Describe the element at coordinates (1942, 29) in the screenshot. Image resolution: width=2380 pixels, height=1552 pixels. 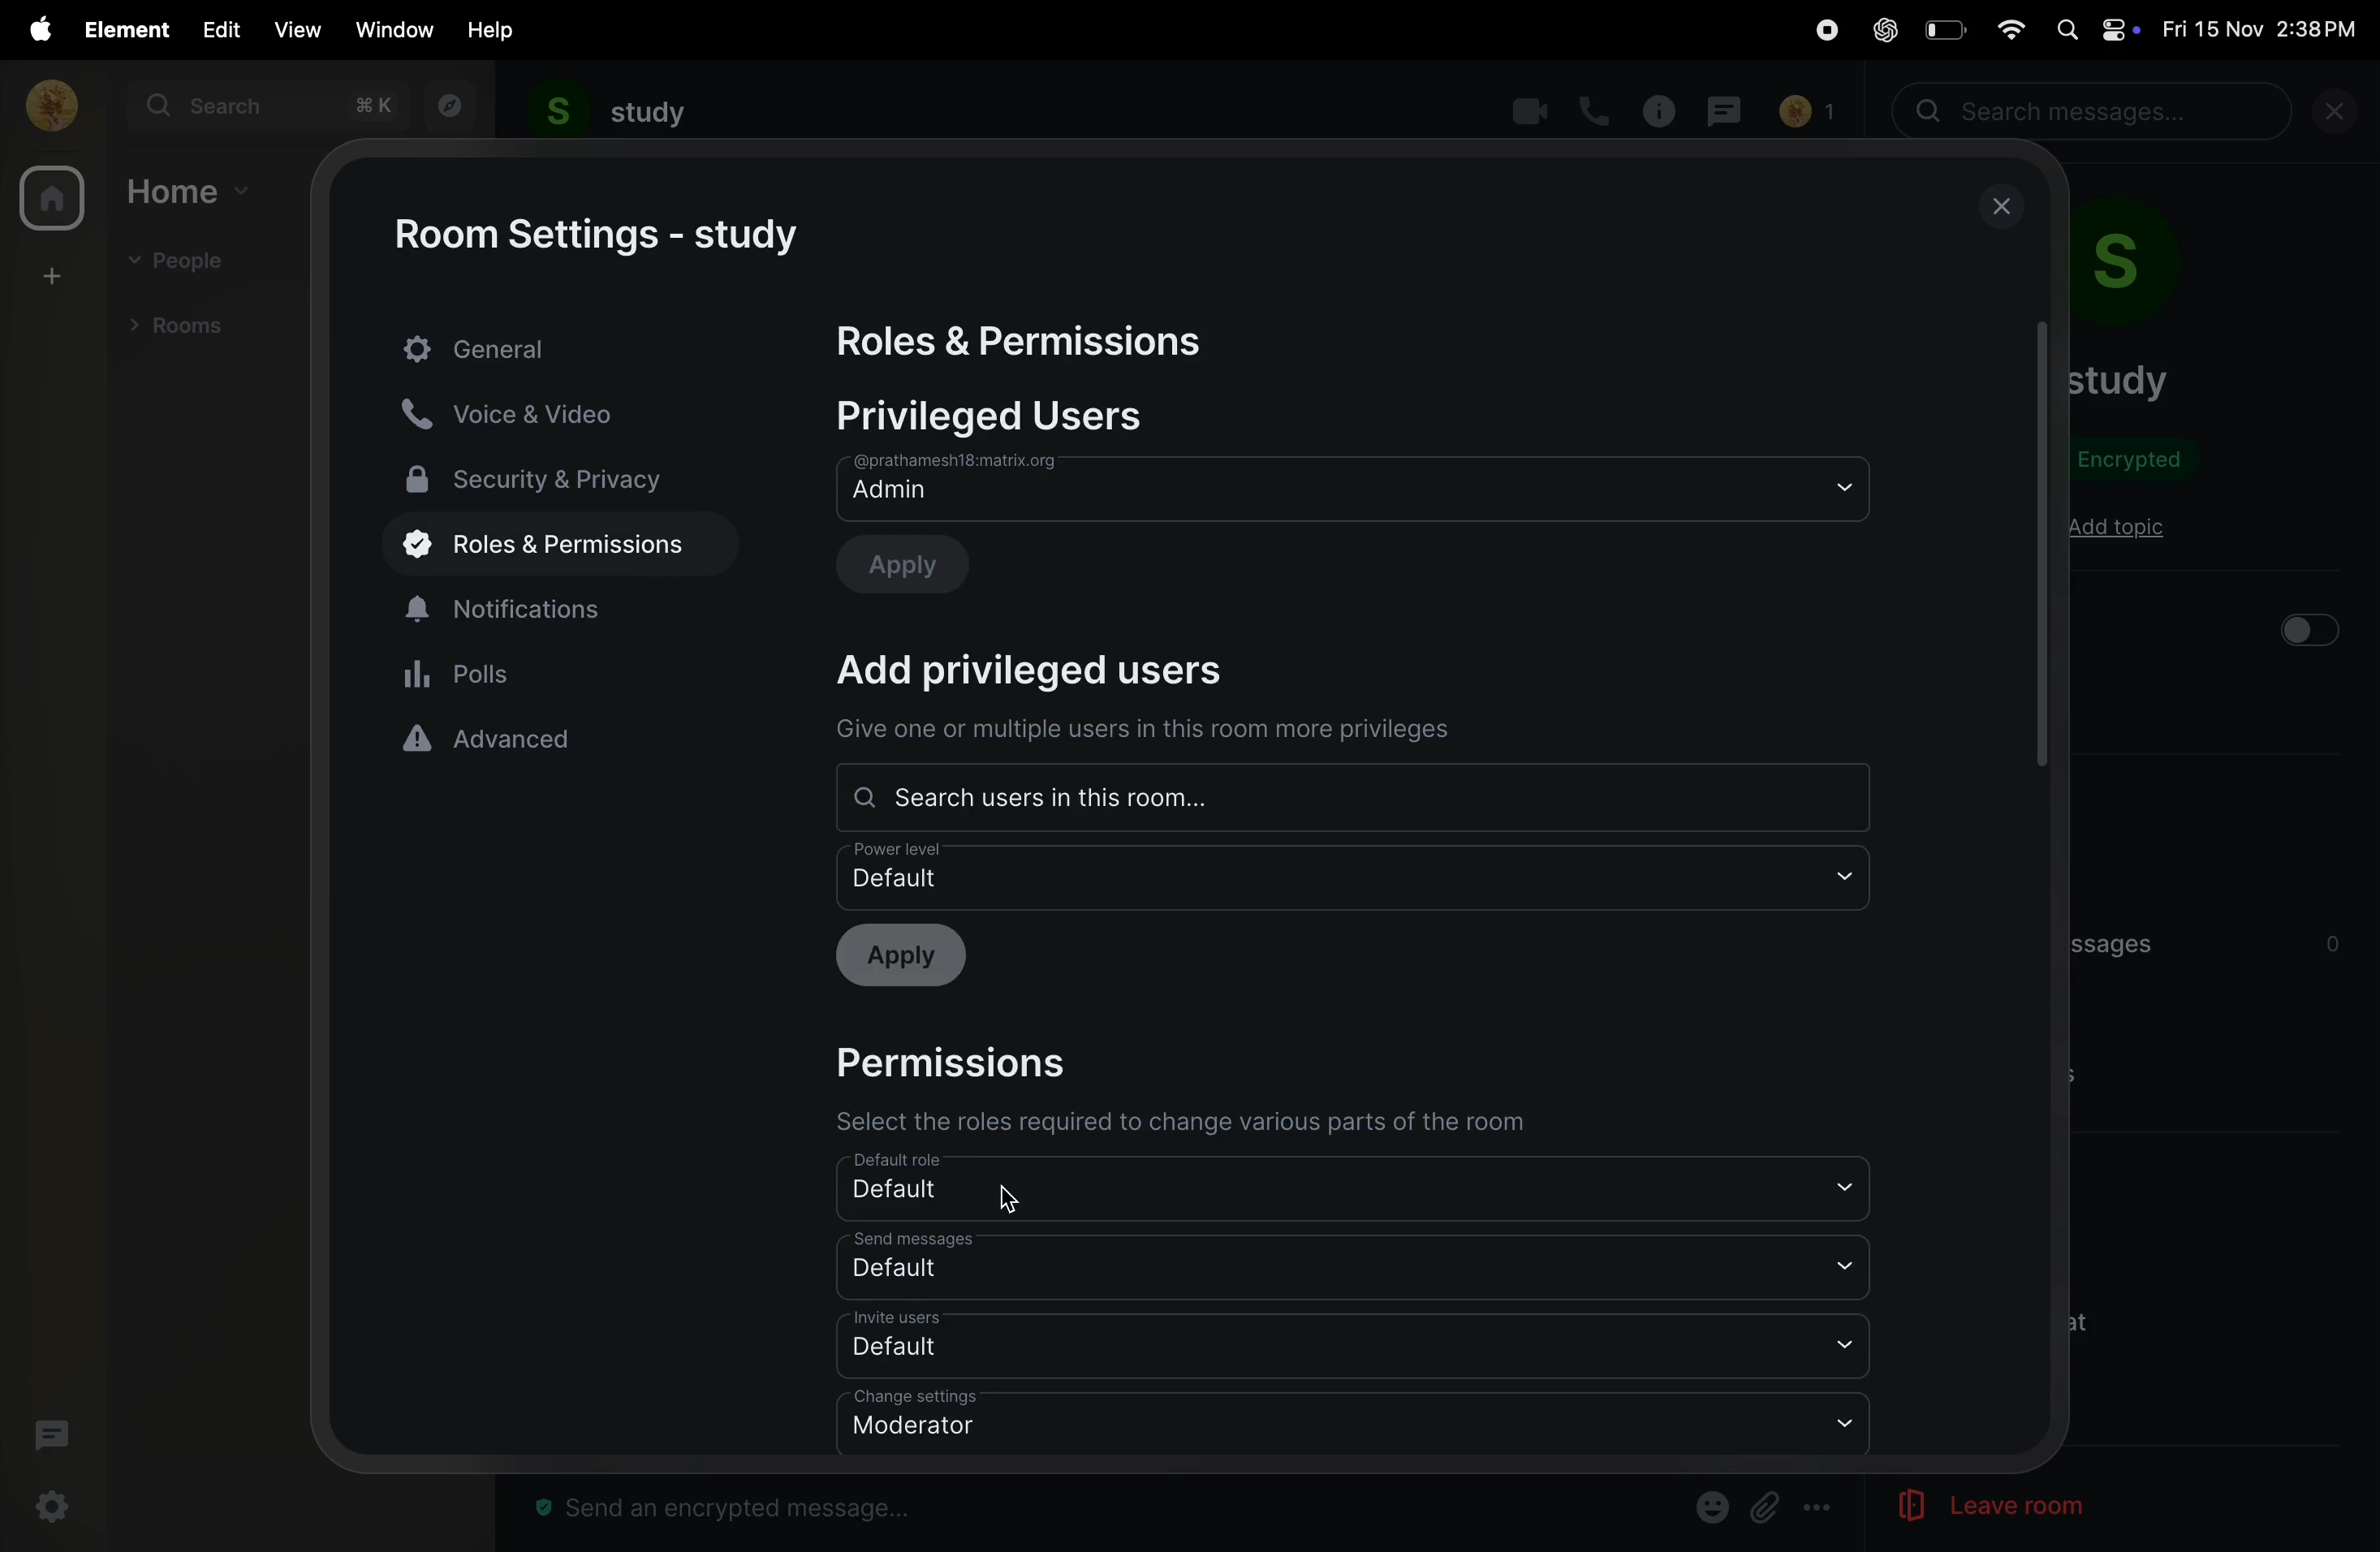
I see `battery` at that location.